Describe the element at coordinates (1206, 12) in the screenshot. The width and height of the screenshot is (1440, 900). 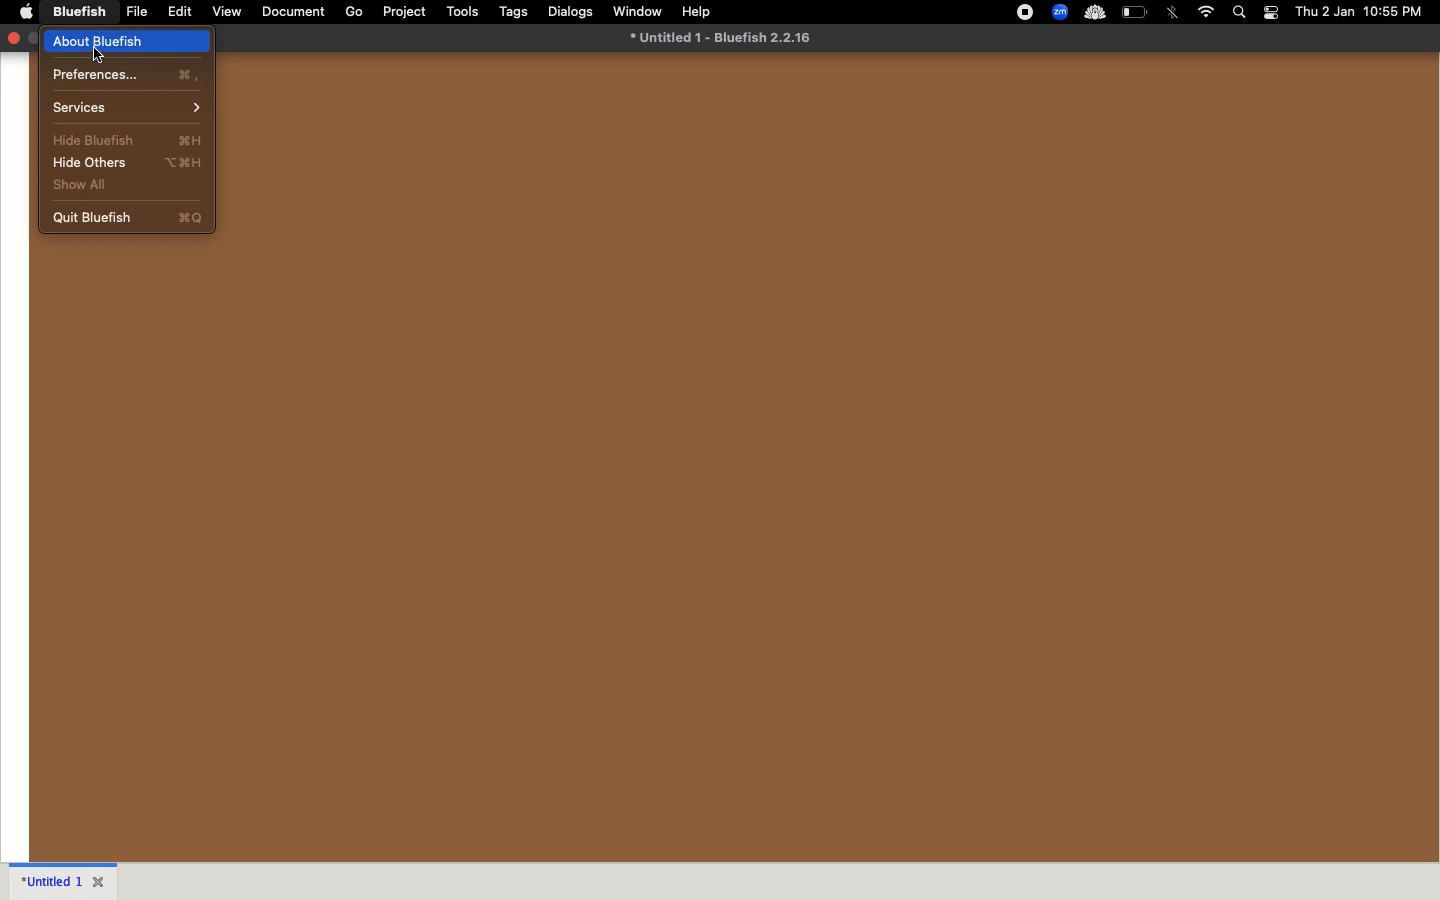
I see `internet` at that location.